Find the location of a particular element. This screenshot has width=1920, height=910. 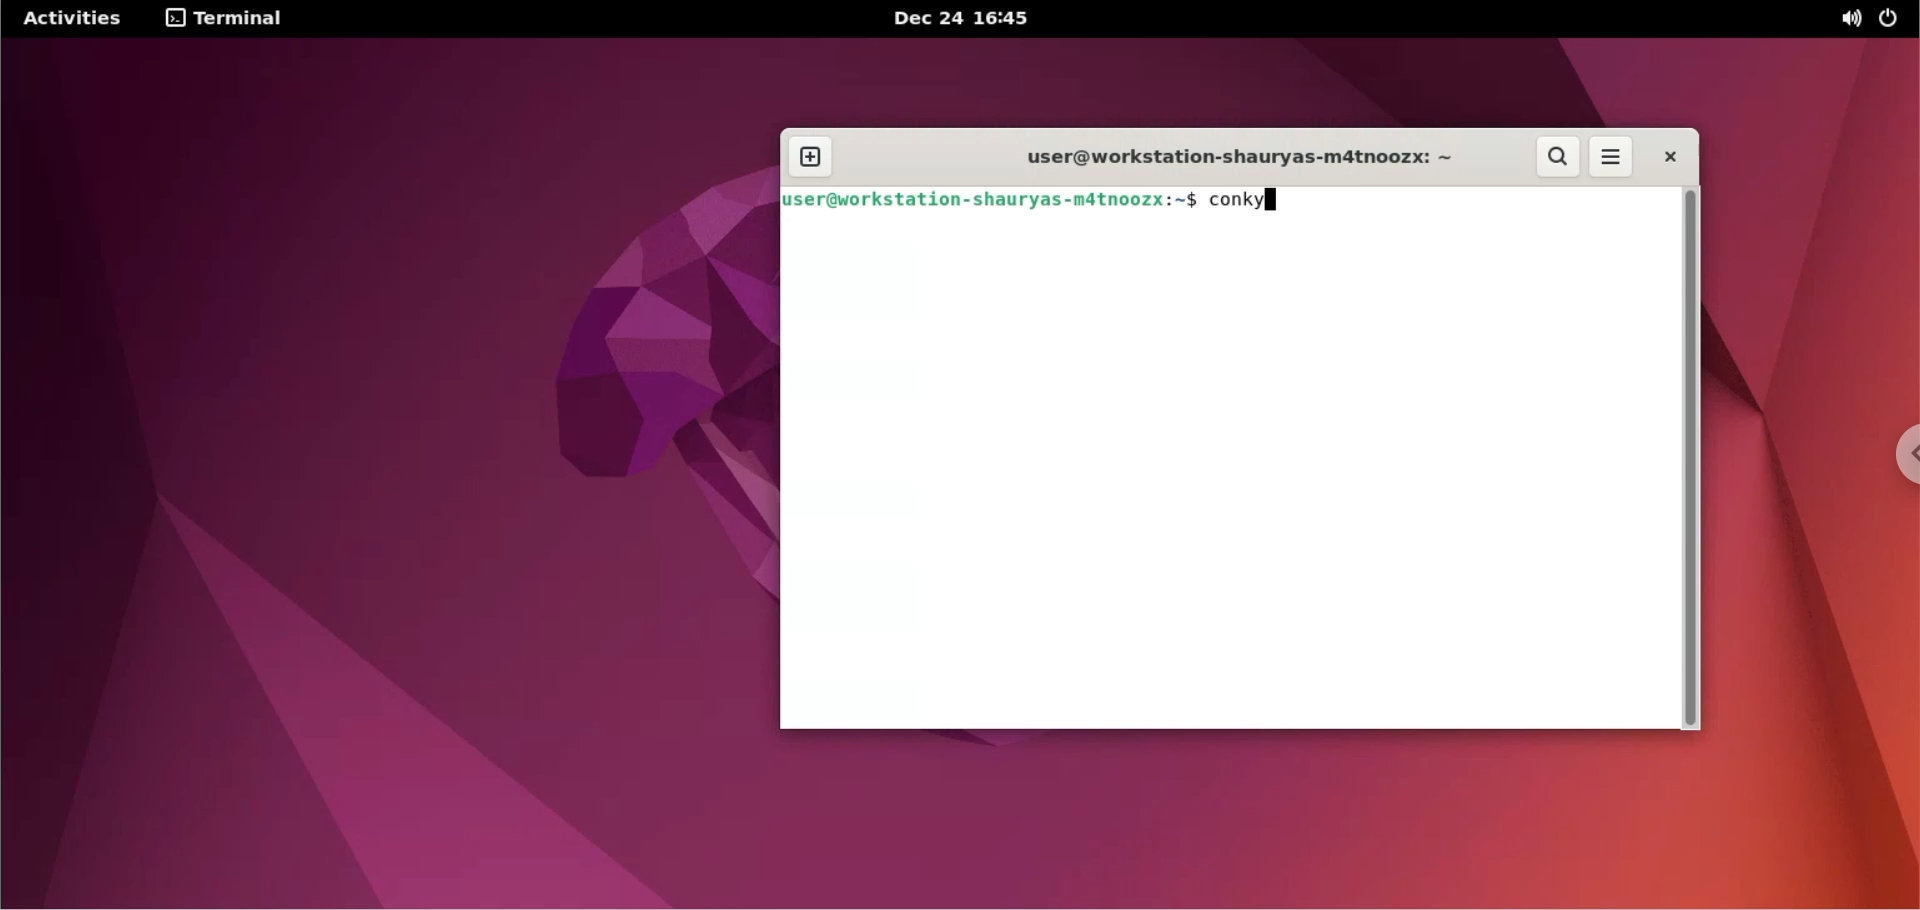

new window is located at coordinates (819, 158).